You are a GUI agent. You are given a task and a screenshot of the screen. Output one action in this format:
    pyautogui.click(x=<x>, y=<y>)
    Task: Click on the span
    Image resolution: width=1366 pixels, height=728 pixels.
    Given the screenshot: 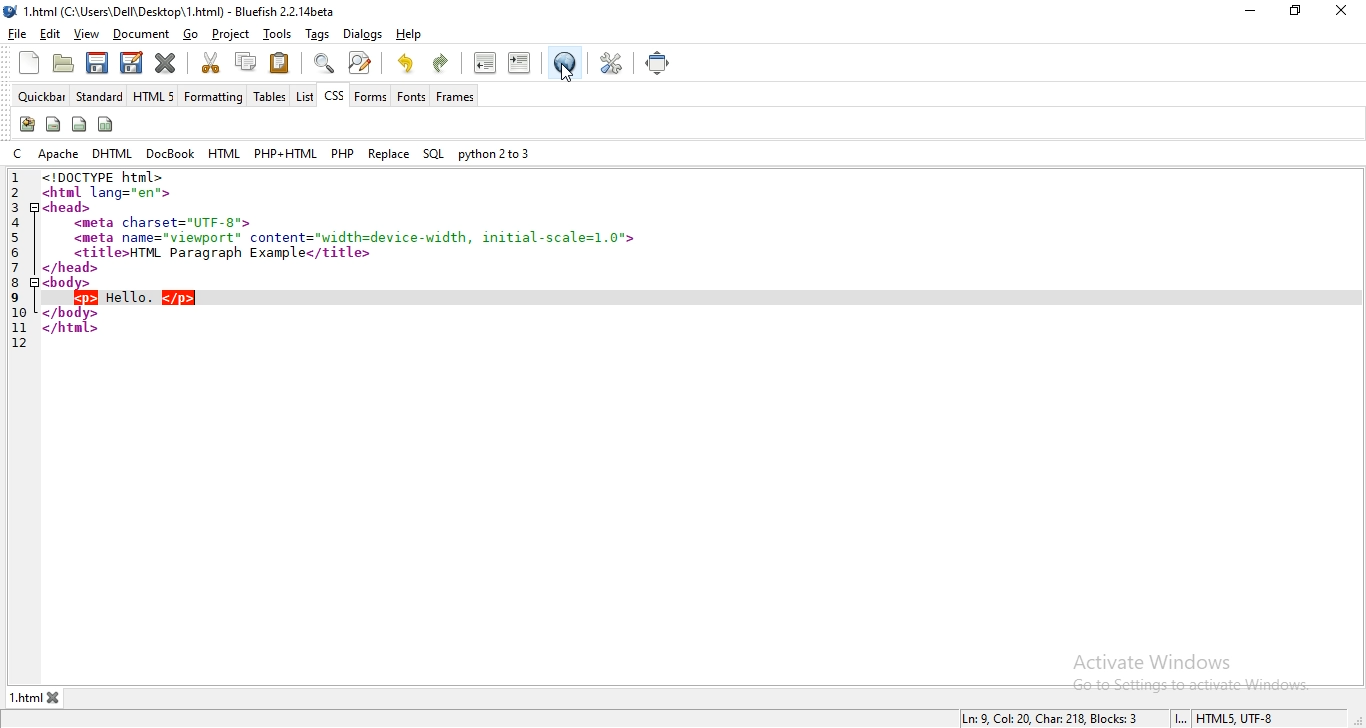 What is the action you would take?
    pyautogui.click(x=54, y=123)
    